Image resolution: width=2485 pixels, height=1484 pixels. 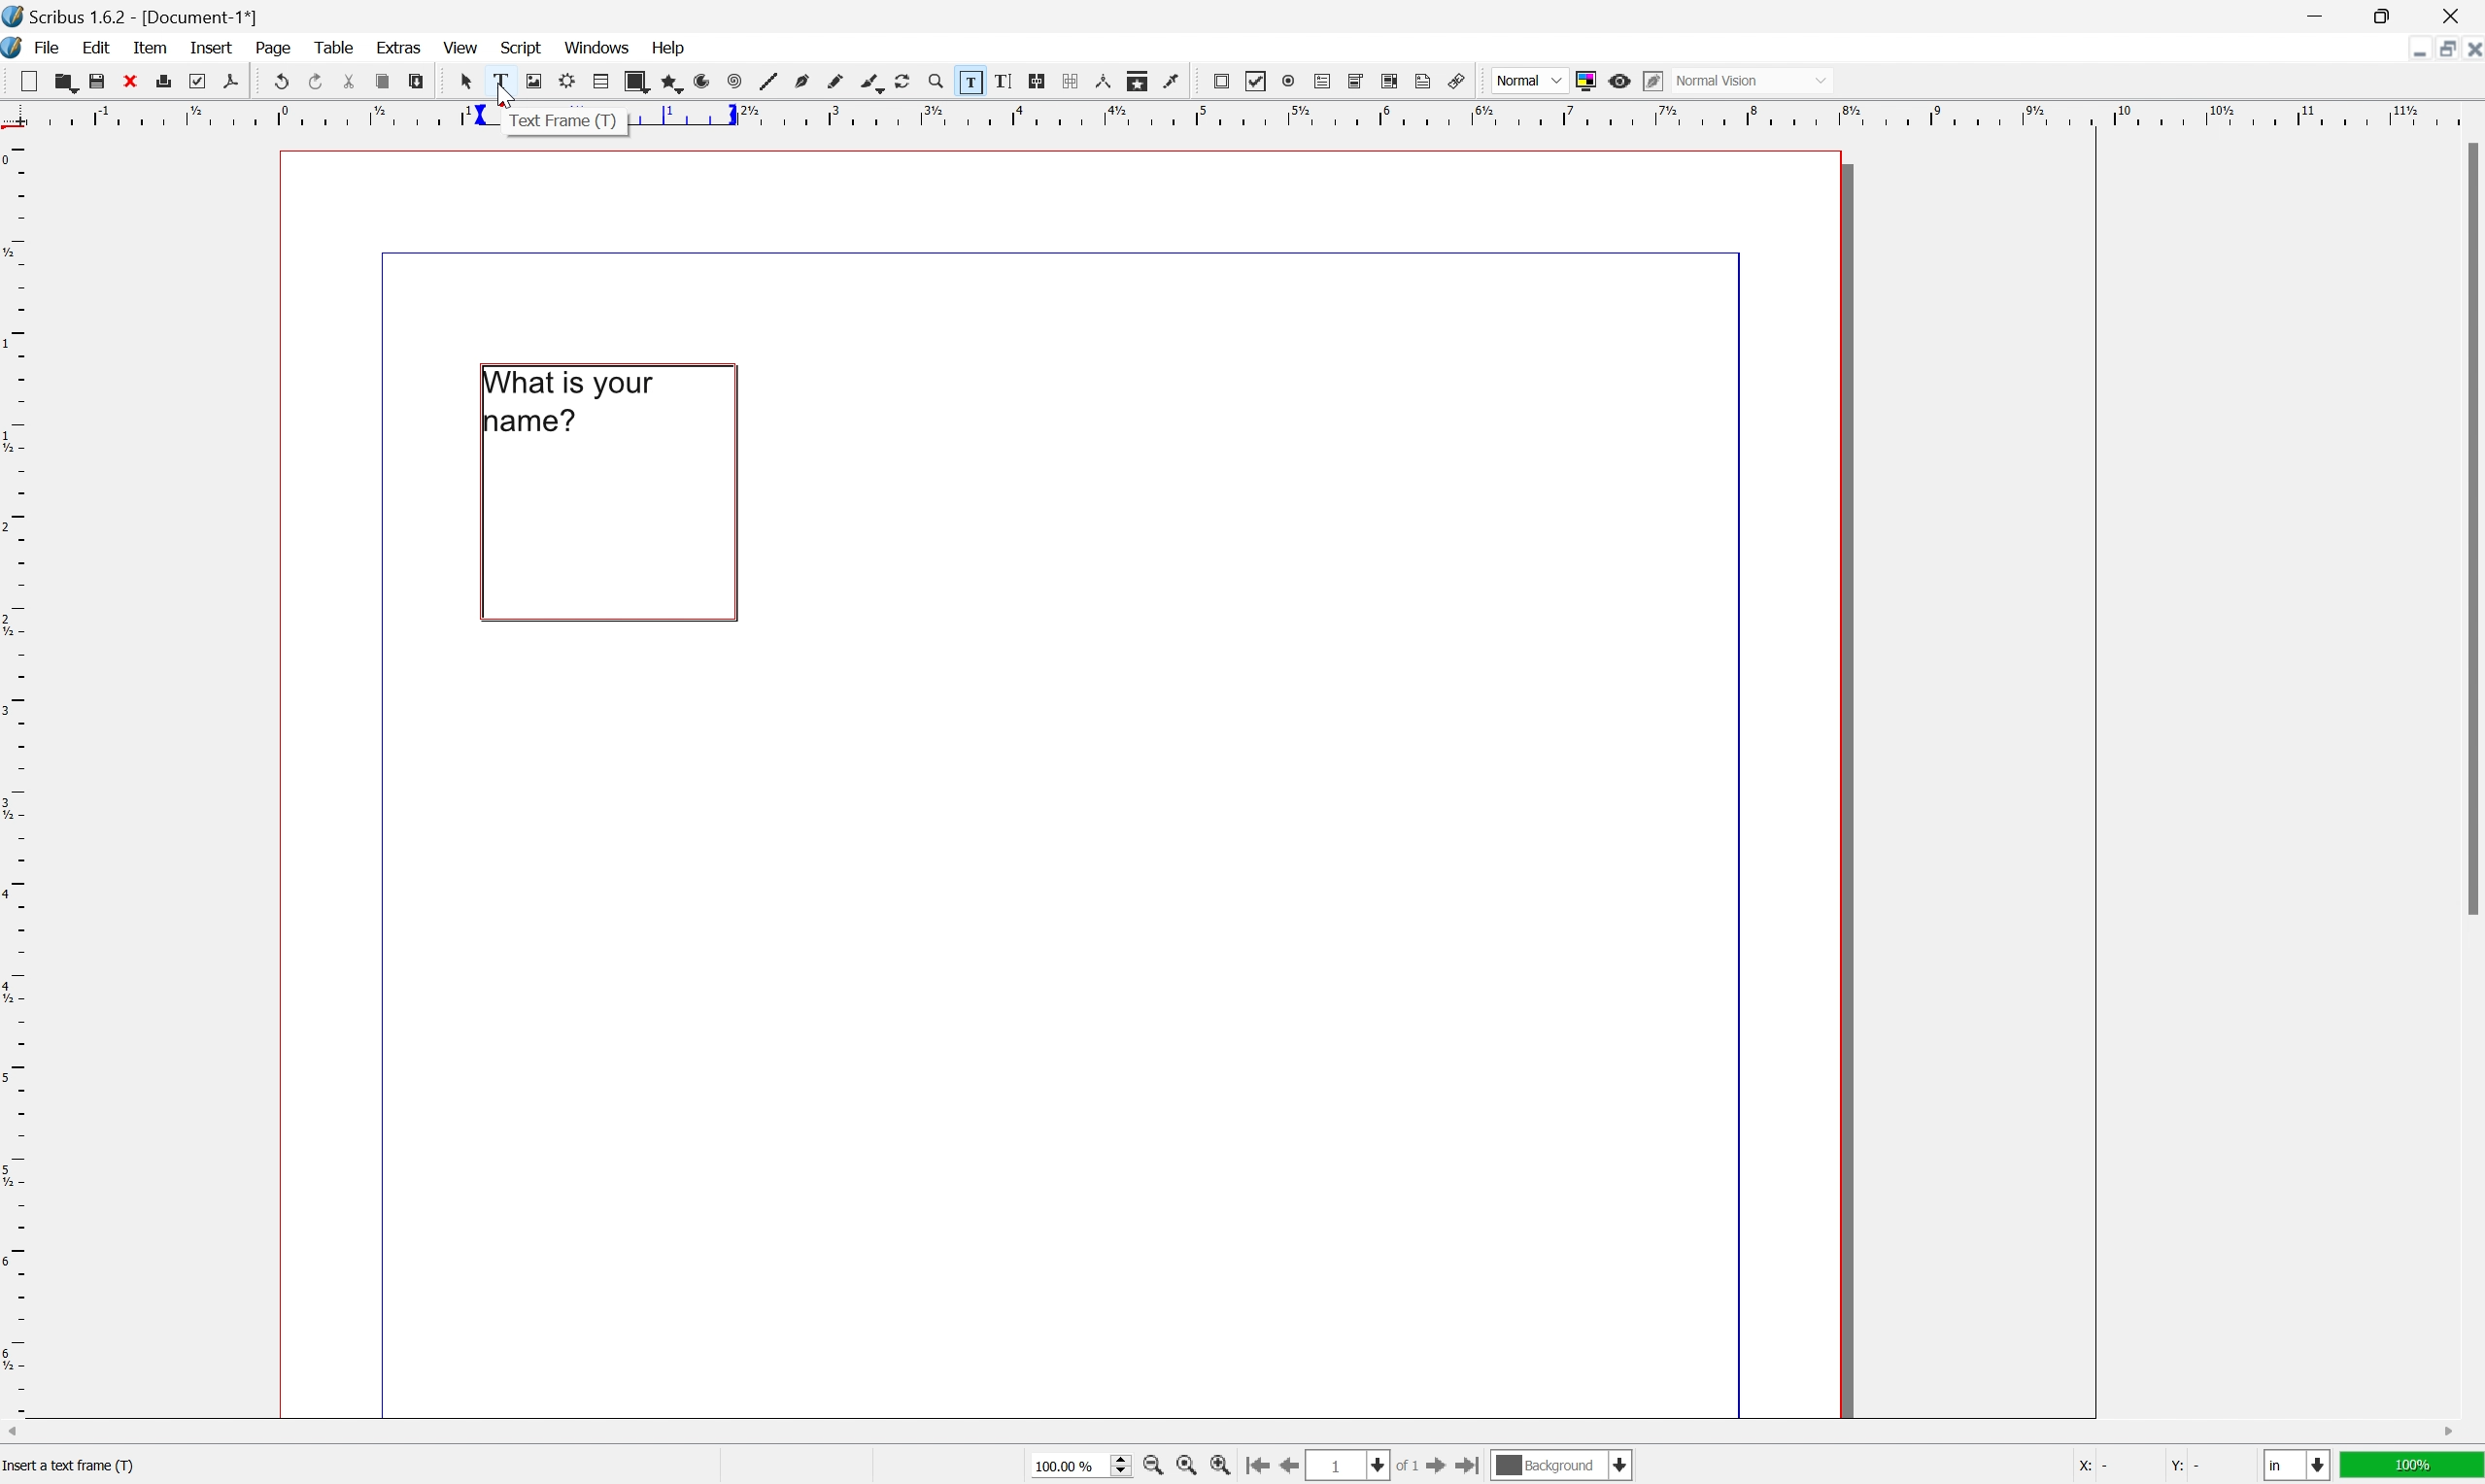 What do you see at coordinates (1257, 82) in the screenshot?
I see `pdf checkbox` at bounding box center [1257, 82].